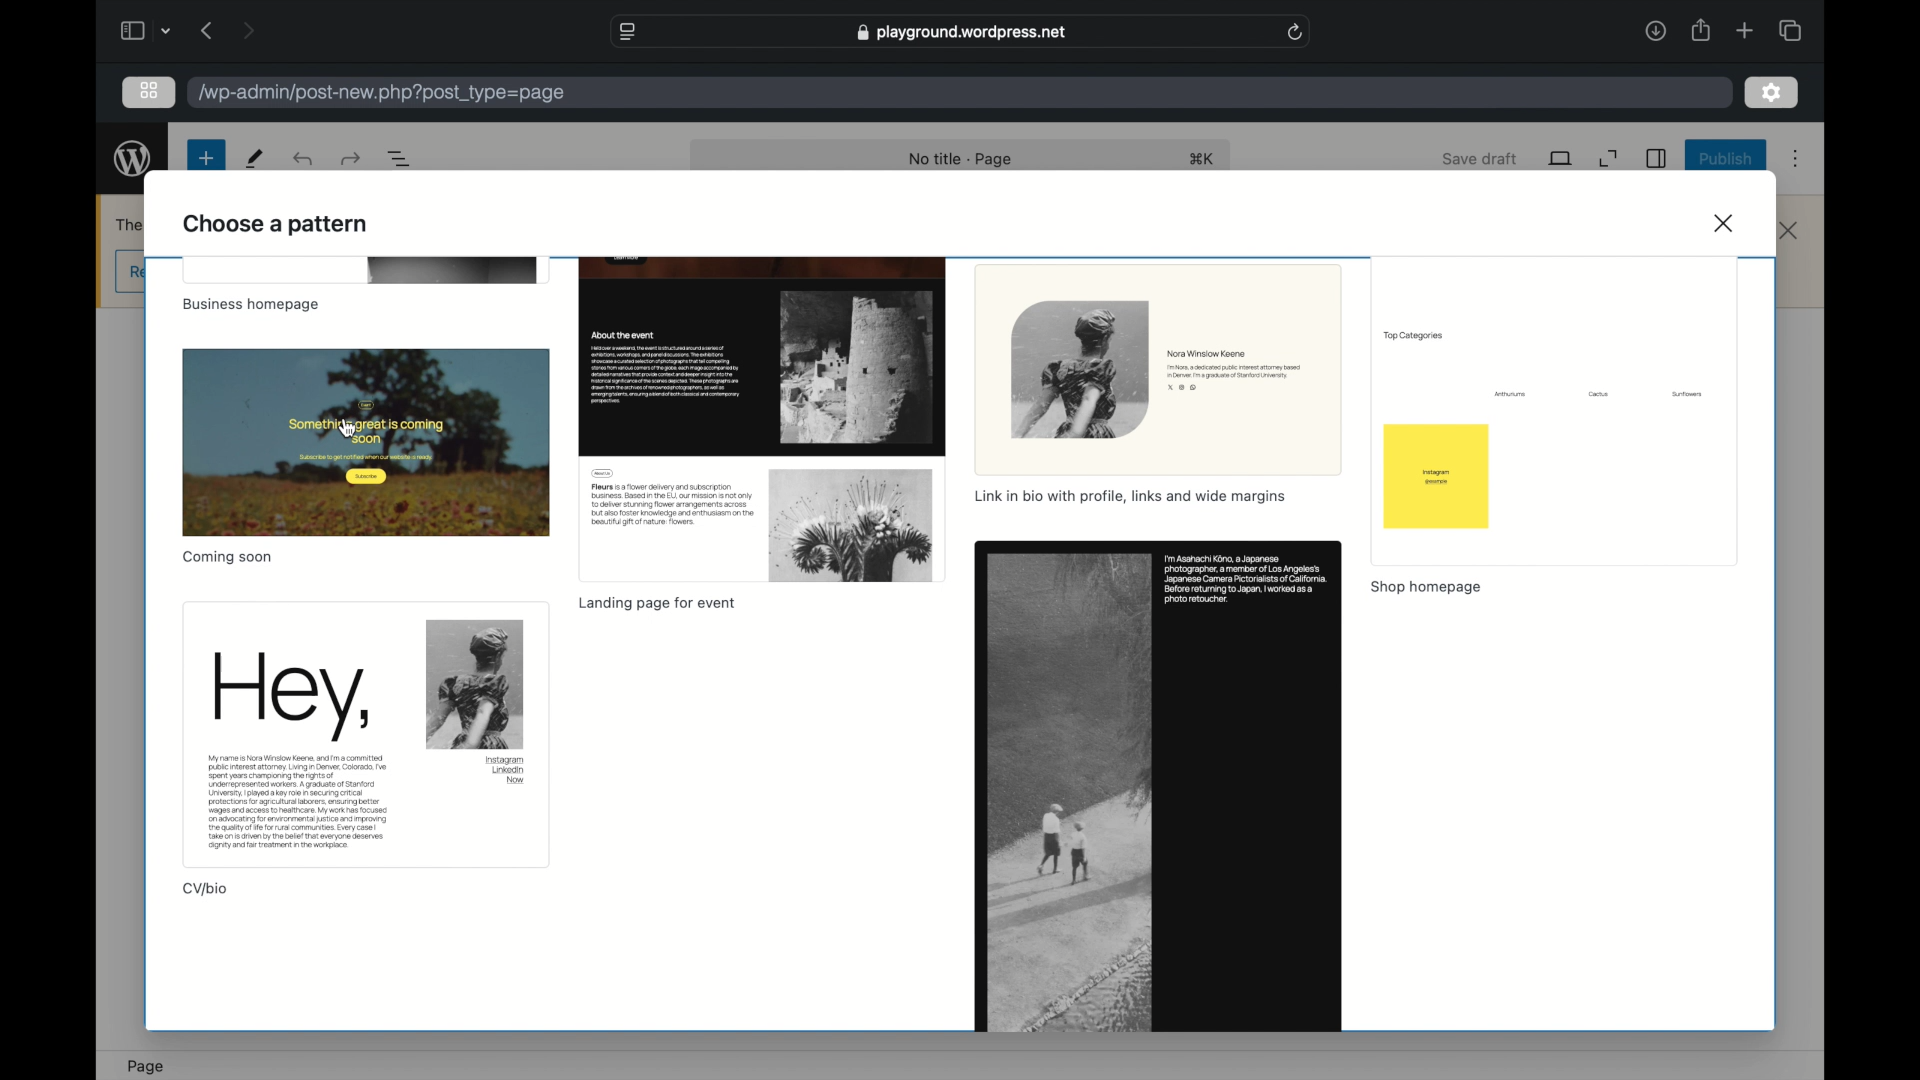 This screenshot has width=1920, height=1080. I want to click on obscure text, so click(126, 223).